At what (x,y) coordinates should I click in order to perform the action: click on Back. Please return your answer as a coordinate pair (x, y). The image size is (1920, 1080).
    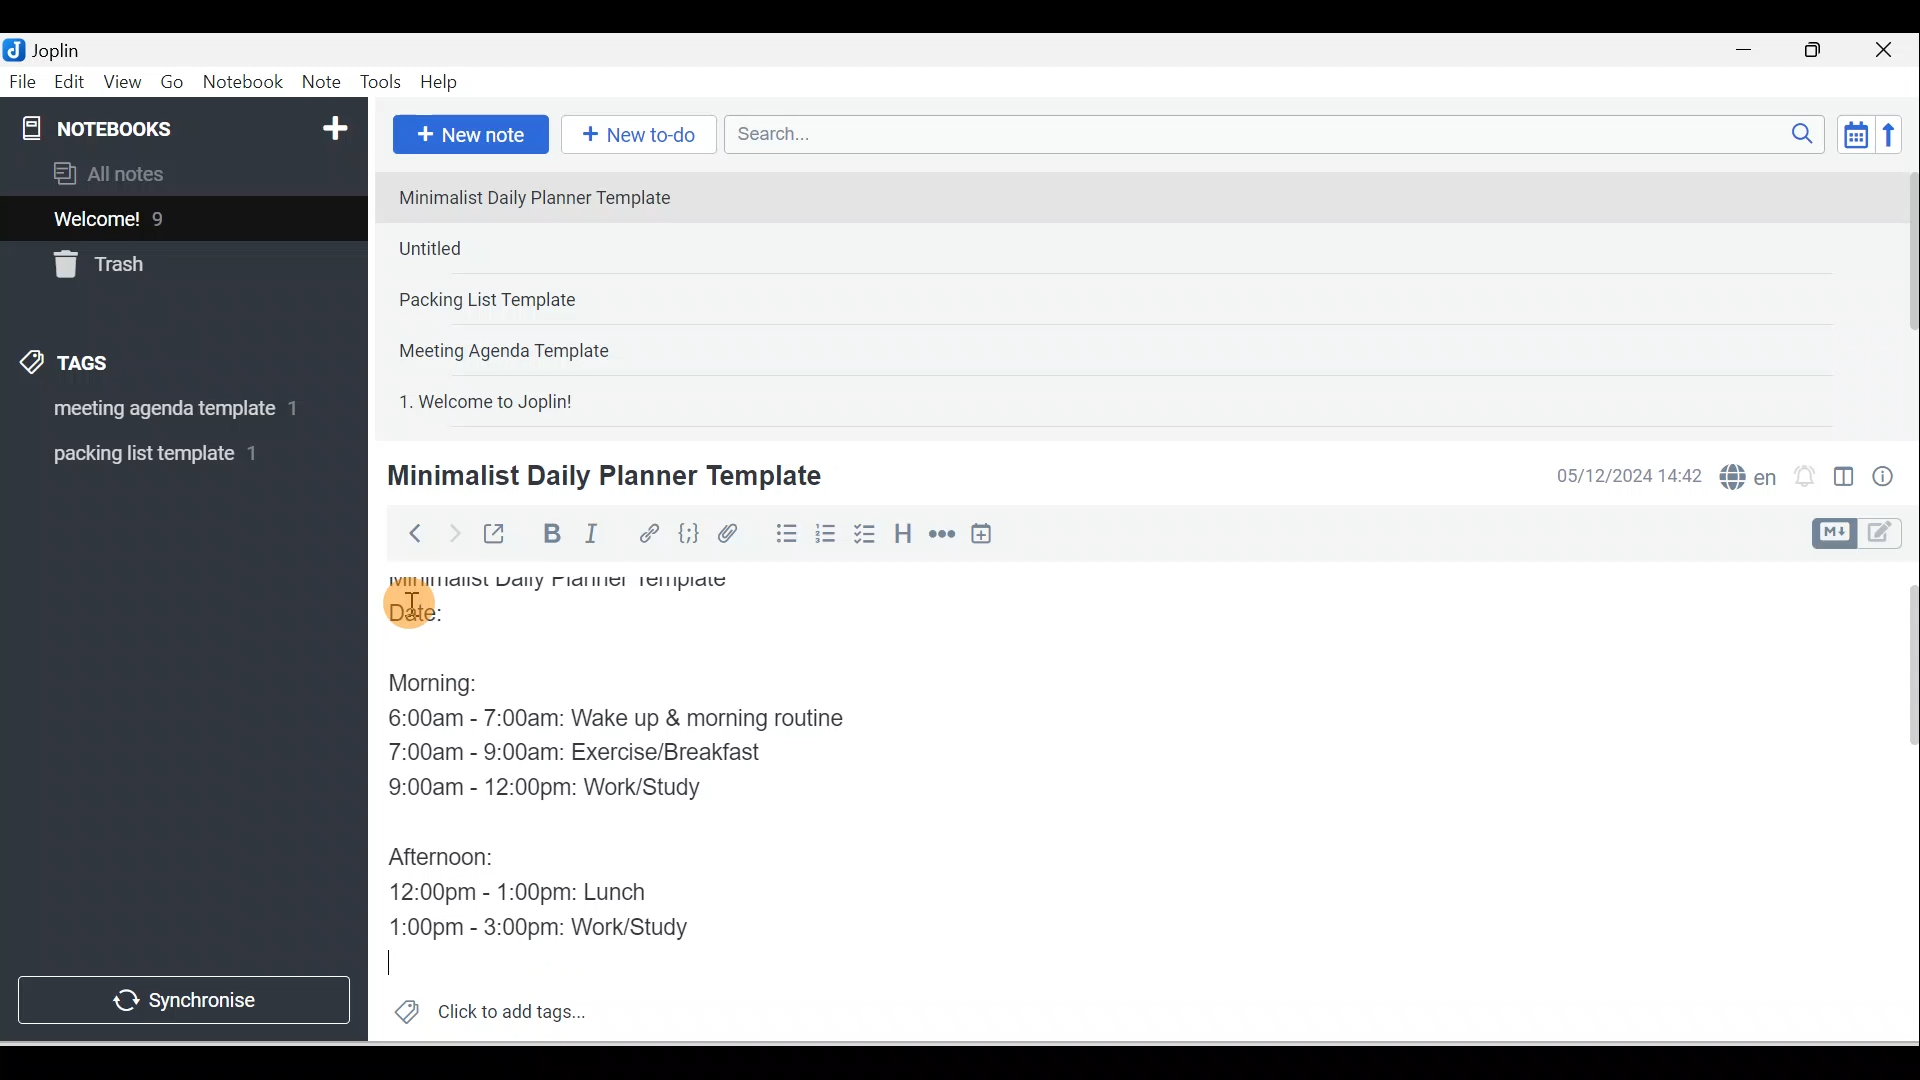
    Looking at the image, I should click on (406, 533).